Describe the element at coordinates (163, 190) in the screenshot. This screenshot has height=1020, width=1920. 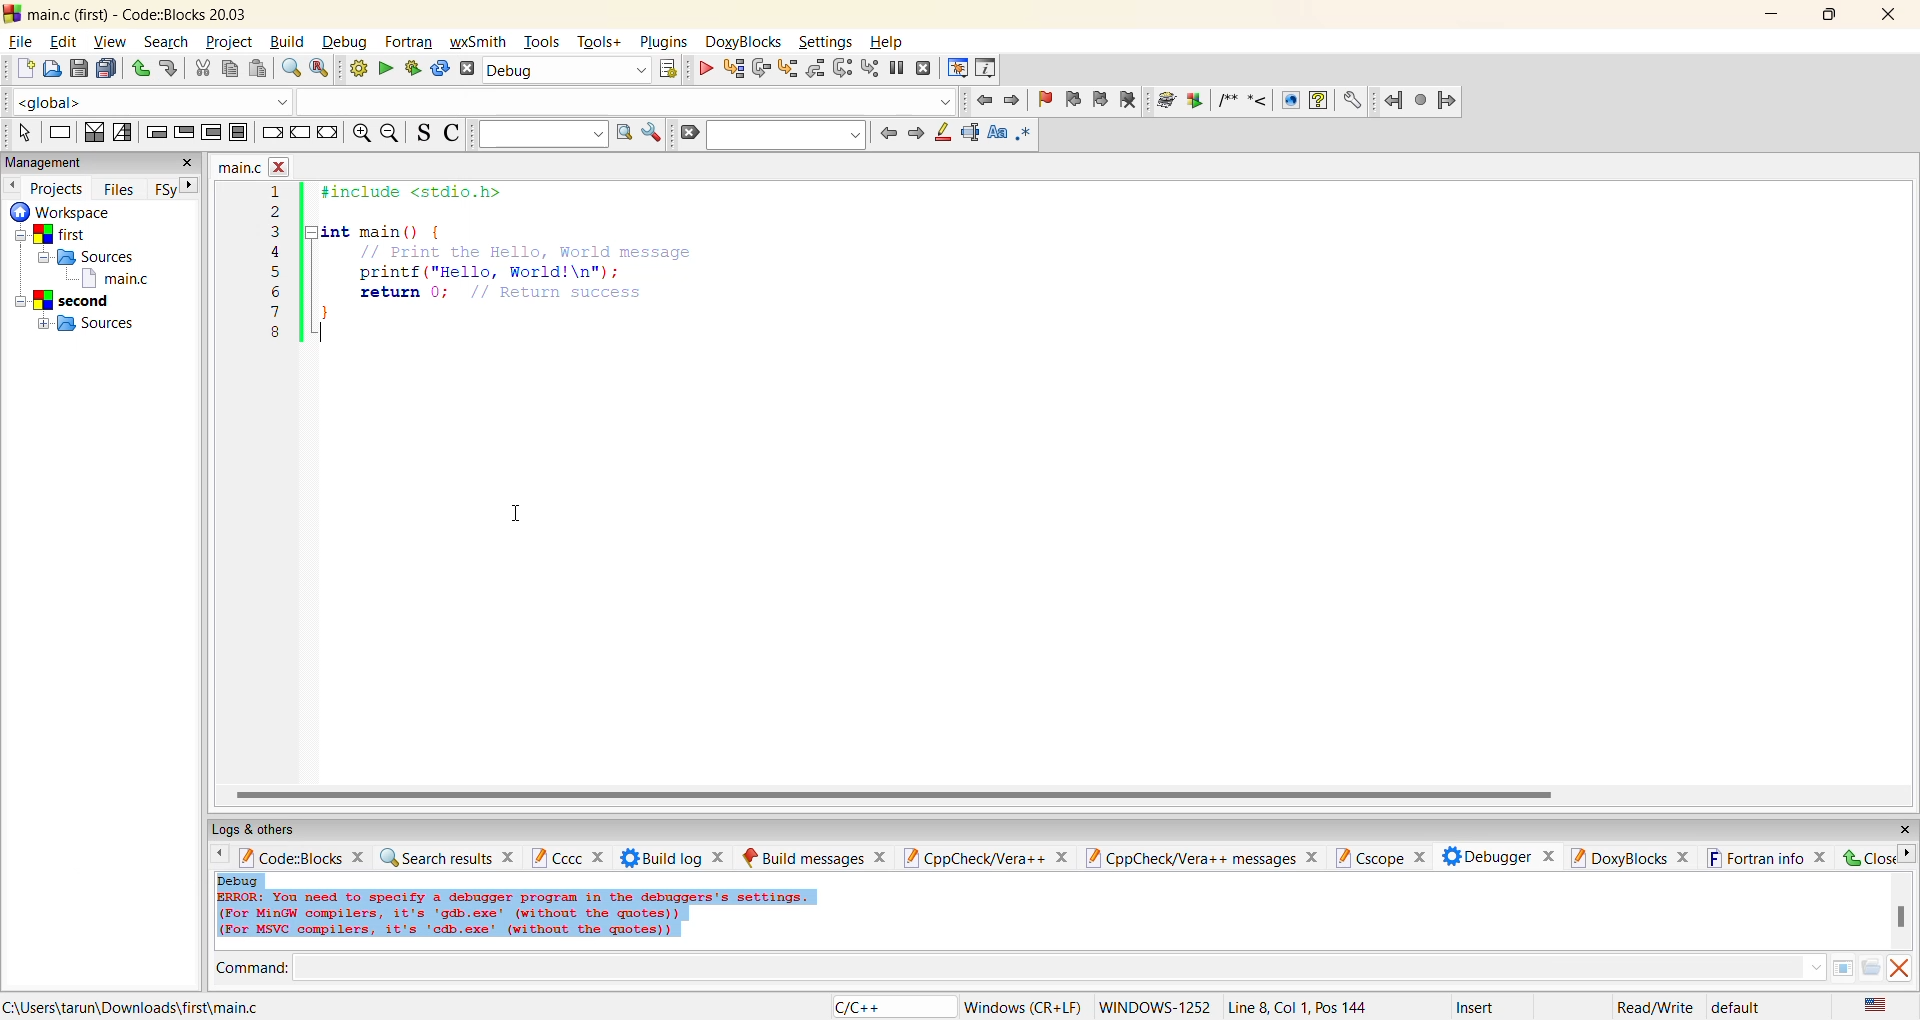
I see `FSY` at that location.